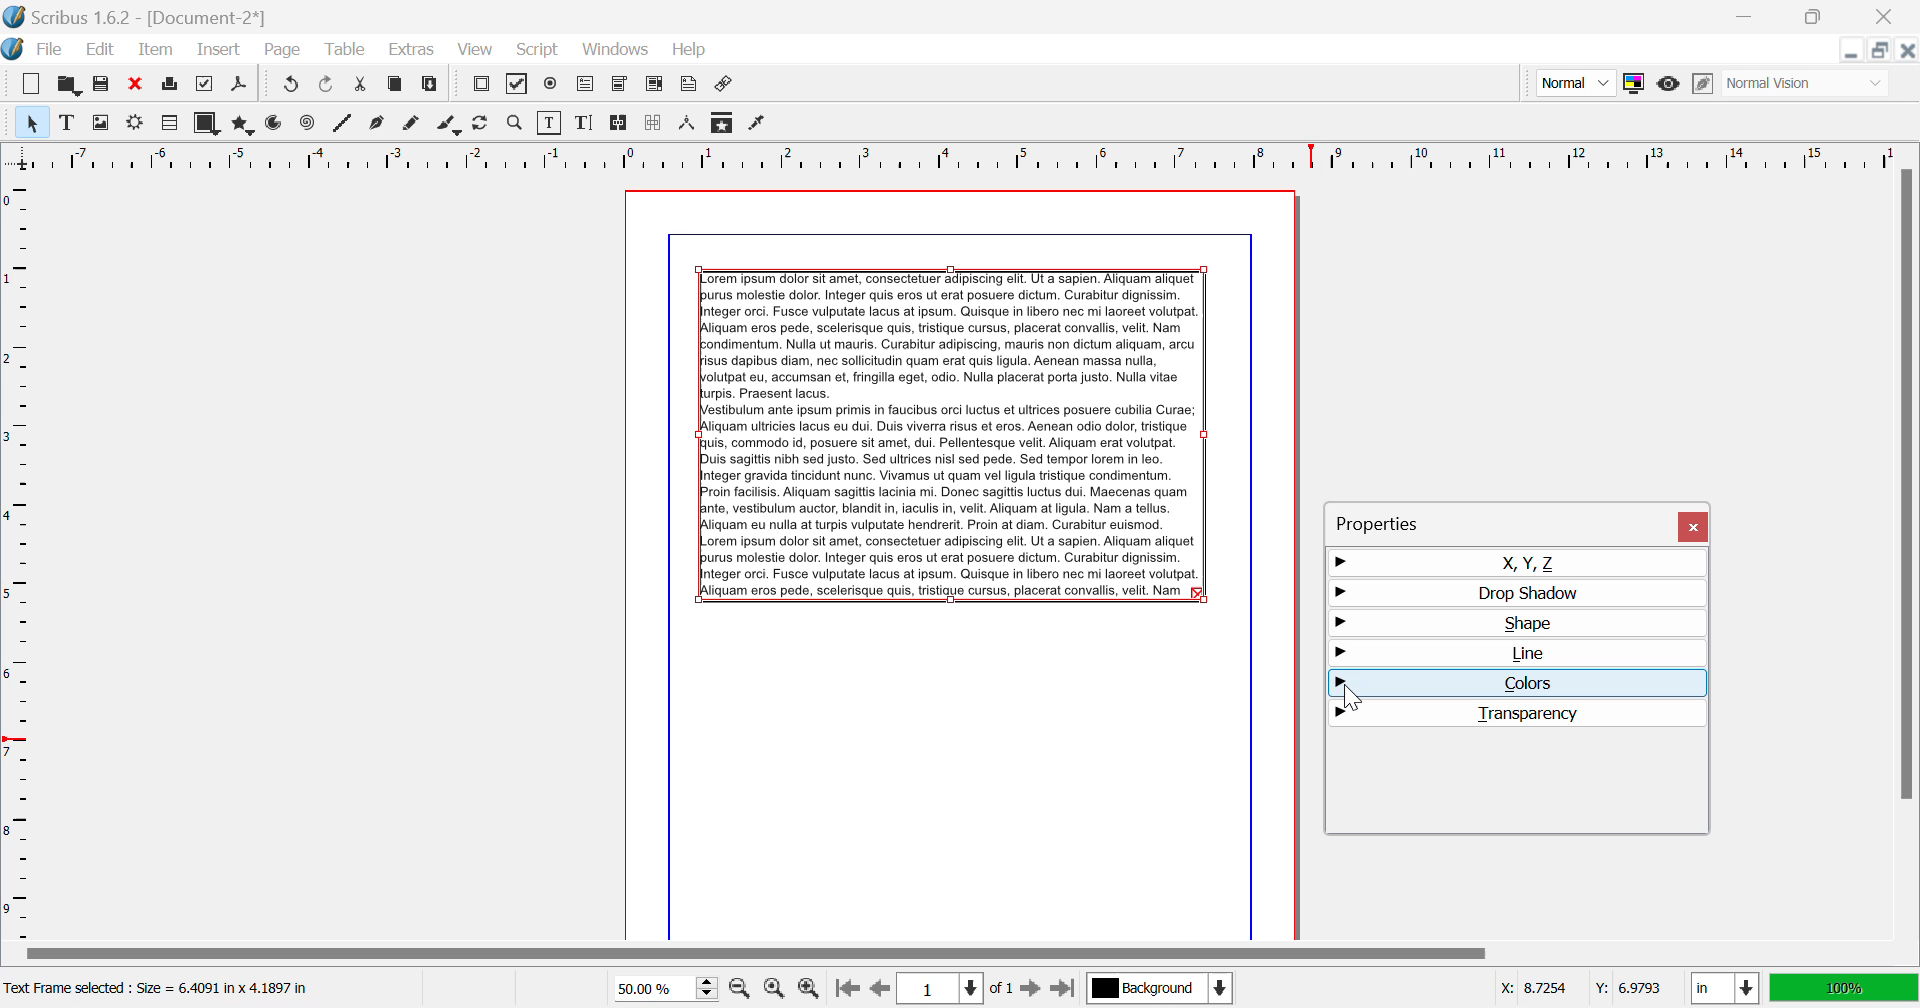 Image resolution: width=1920 pixels, height=1008 pixels. Describe the element at coordinates (161, 989) in the screenshot. I see `Text Frame selected: Size = 6.4091 in x 4.1897 in` at that location.